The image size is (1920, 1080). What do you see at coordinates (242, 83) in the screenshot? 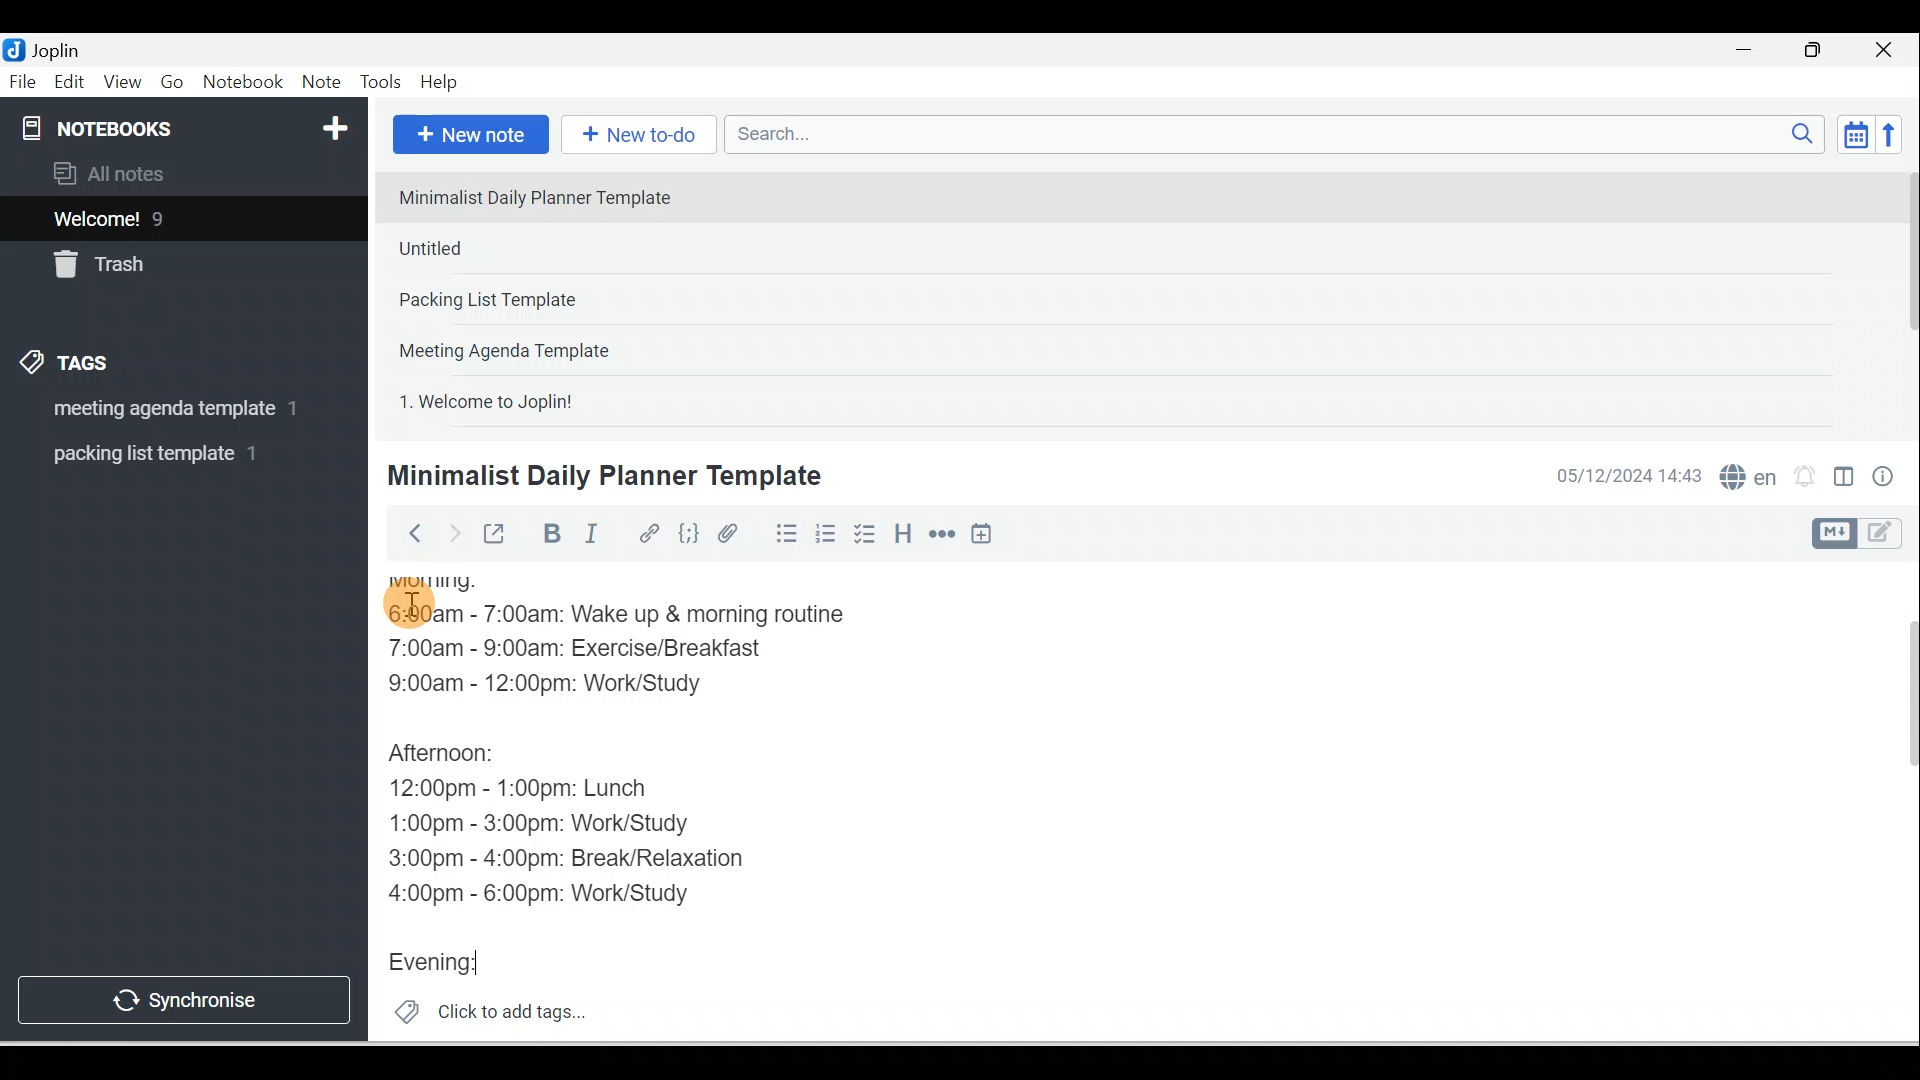
I see `Notebook` at bounding box center [242, 83].